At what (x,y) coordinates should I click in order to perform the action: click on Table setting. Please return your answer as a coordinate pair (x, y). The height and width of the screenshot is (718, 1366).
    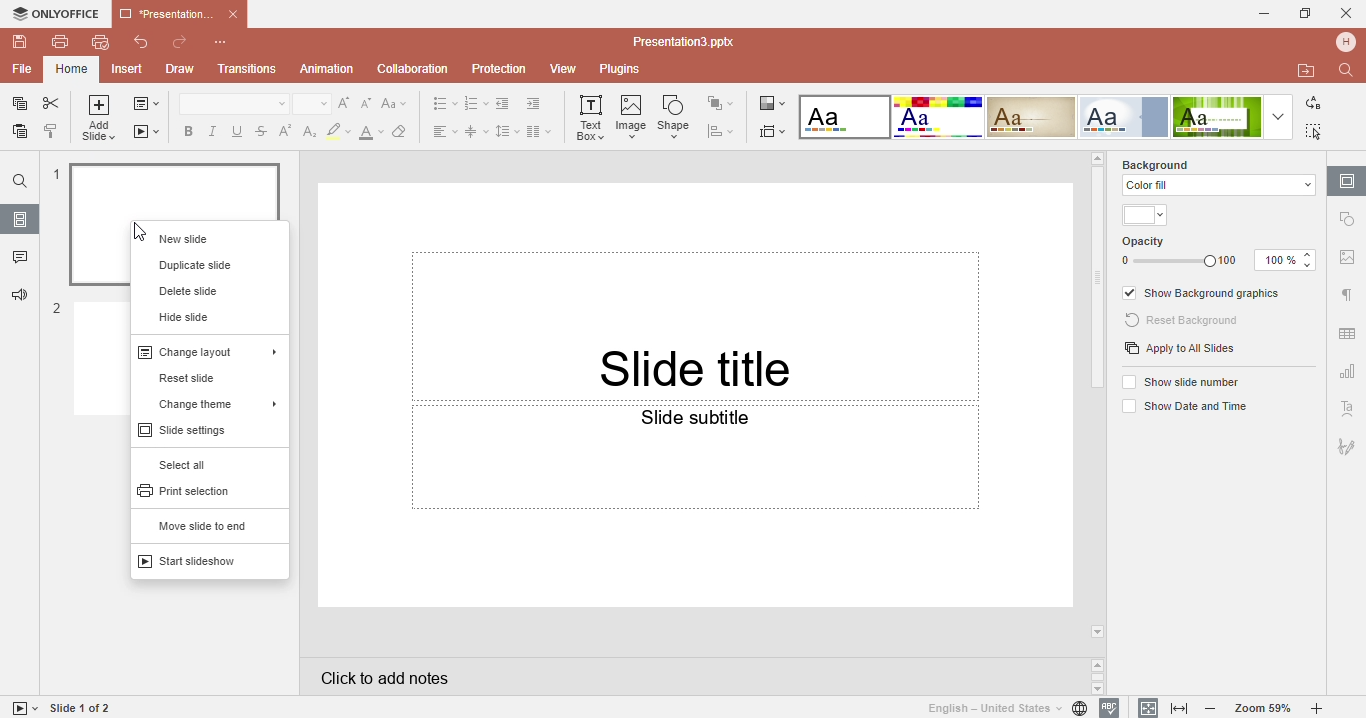
    Looking at the image, I should click on (1348, 330).